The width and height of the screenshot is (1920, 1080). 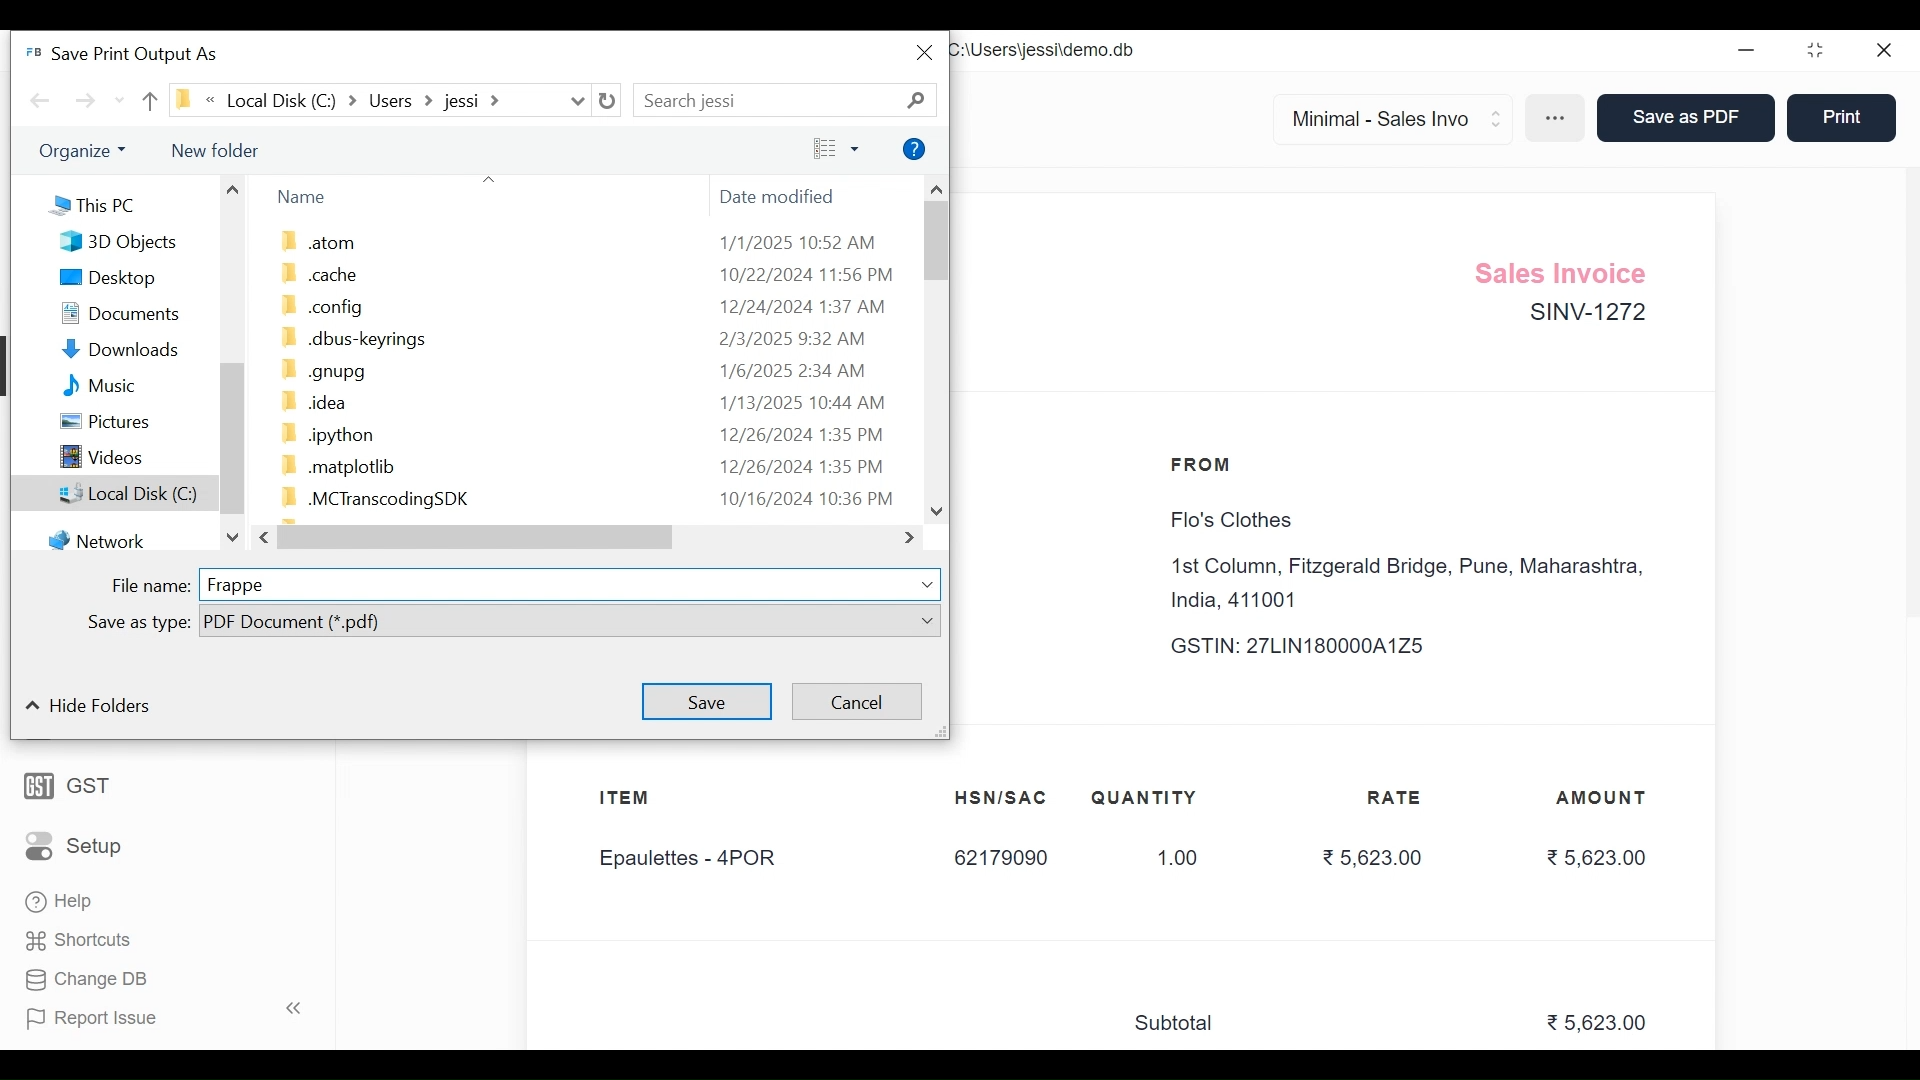 What do you see at coordinates (96, 707) in the screenshot?
I see `Hide Folder:` at bounding box center [96, 707].